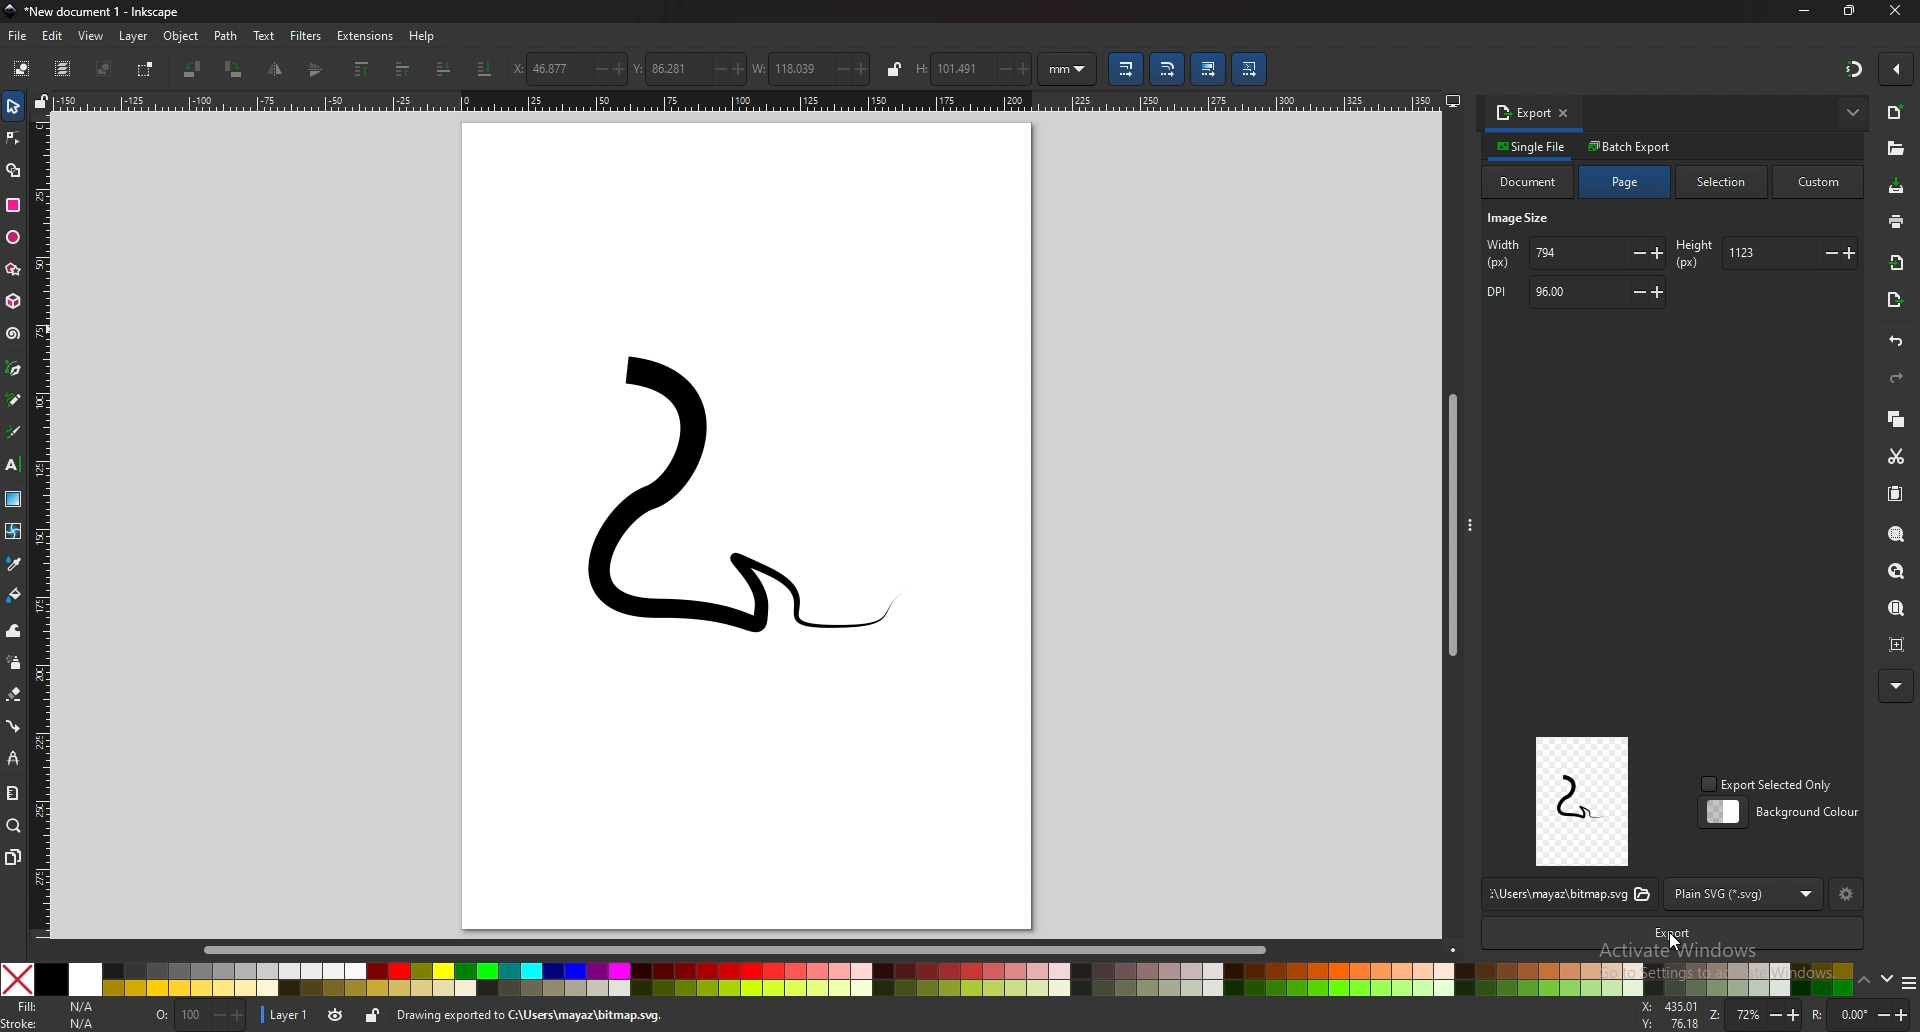  I want to click on print, so click(1895, 220).